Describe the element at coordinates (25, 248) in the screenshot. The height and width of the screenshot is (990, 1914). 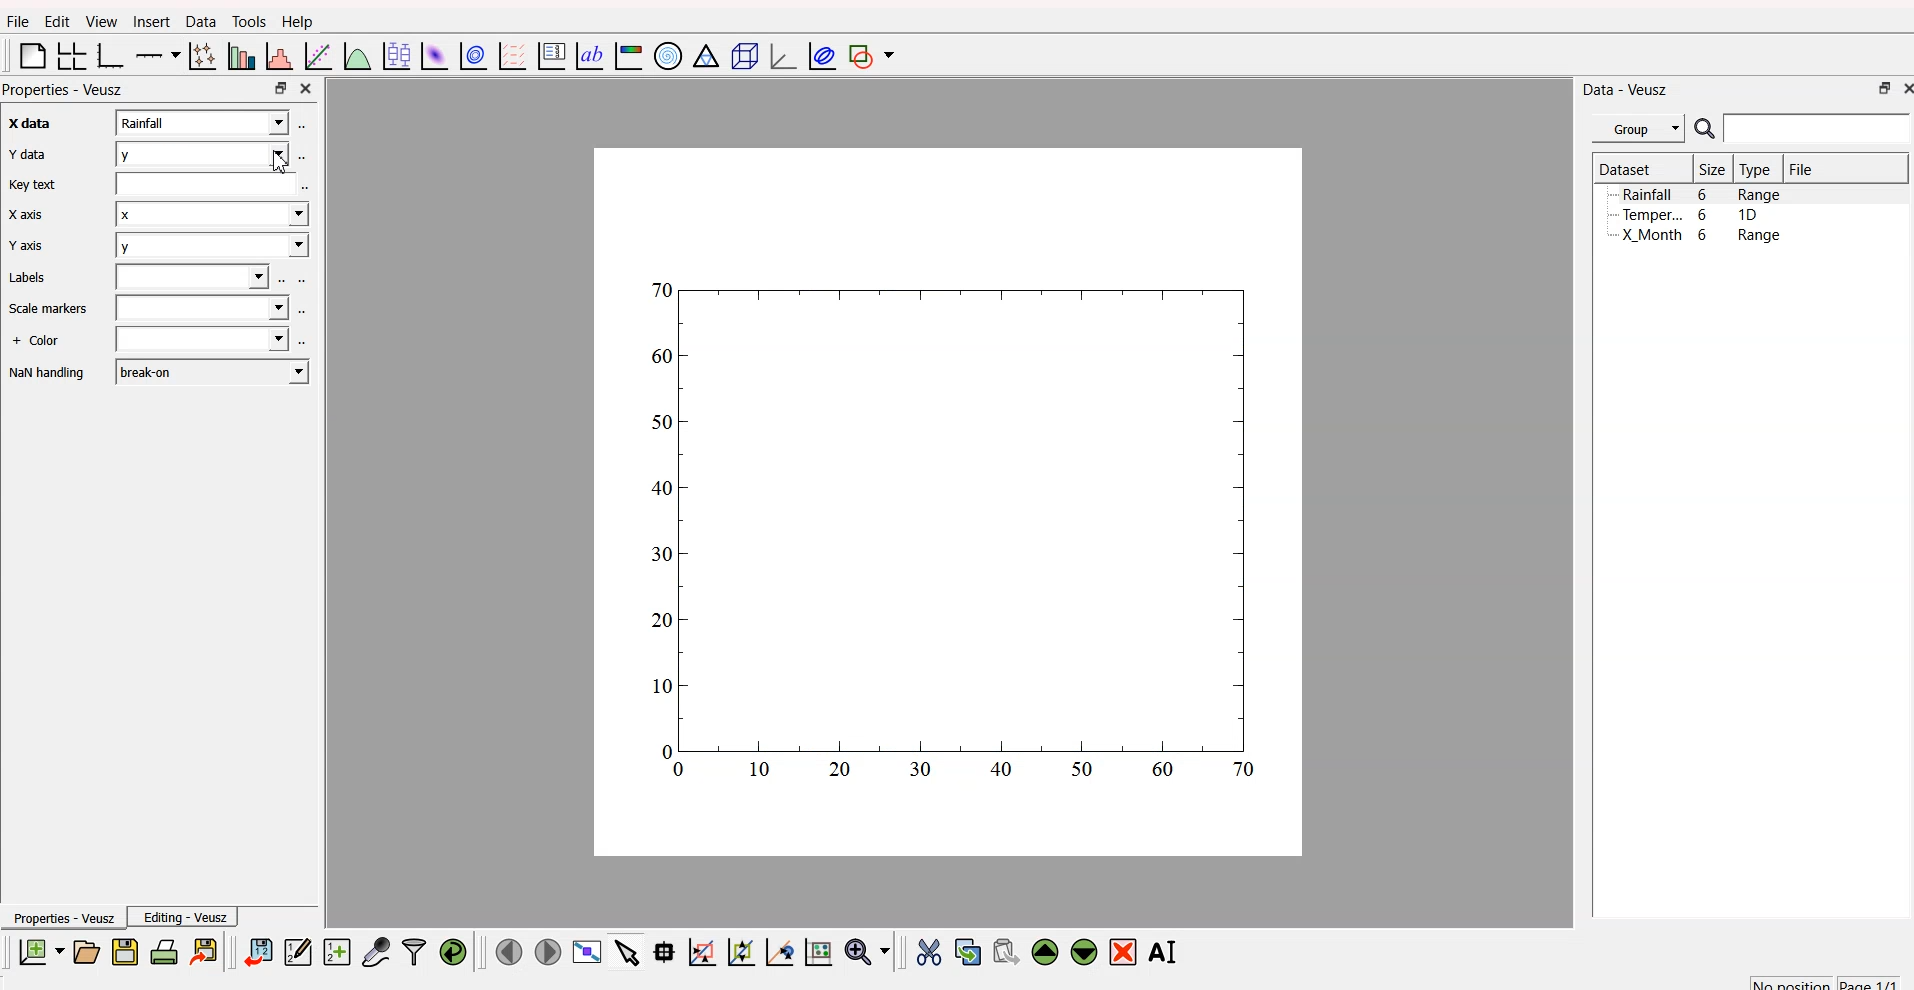
I see `Y axis` at that location.